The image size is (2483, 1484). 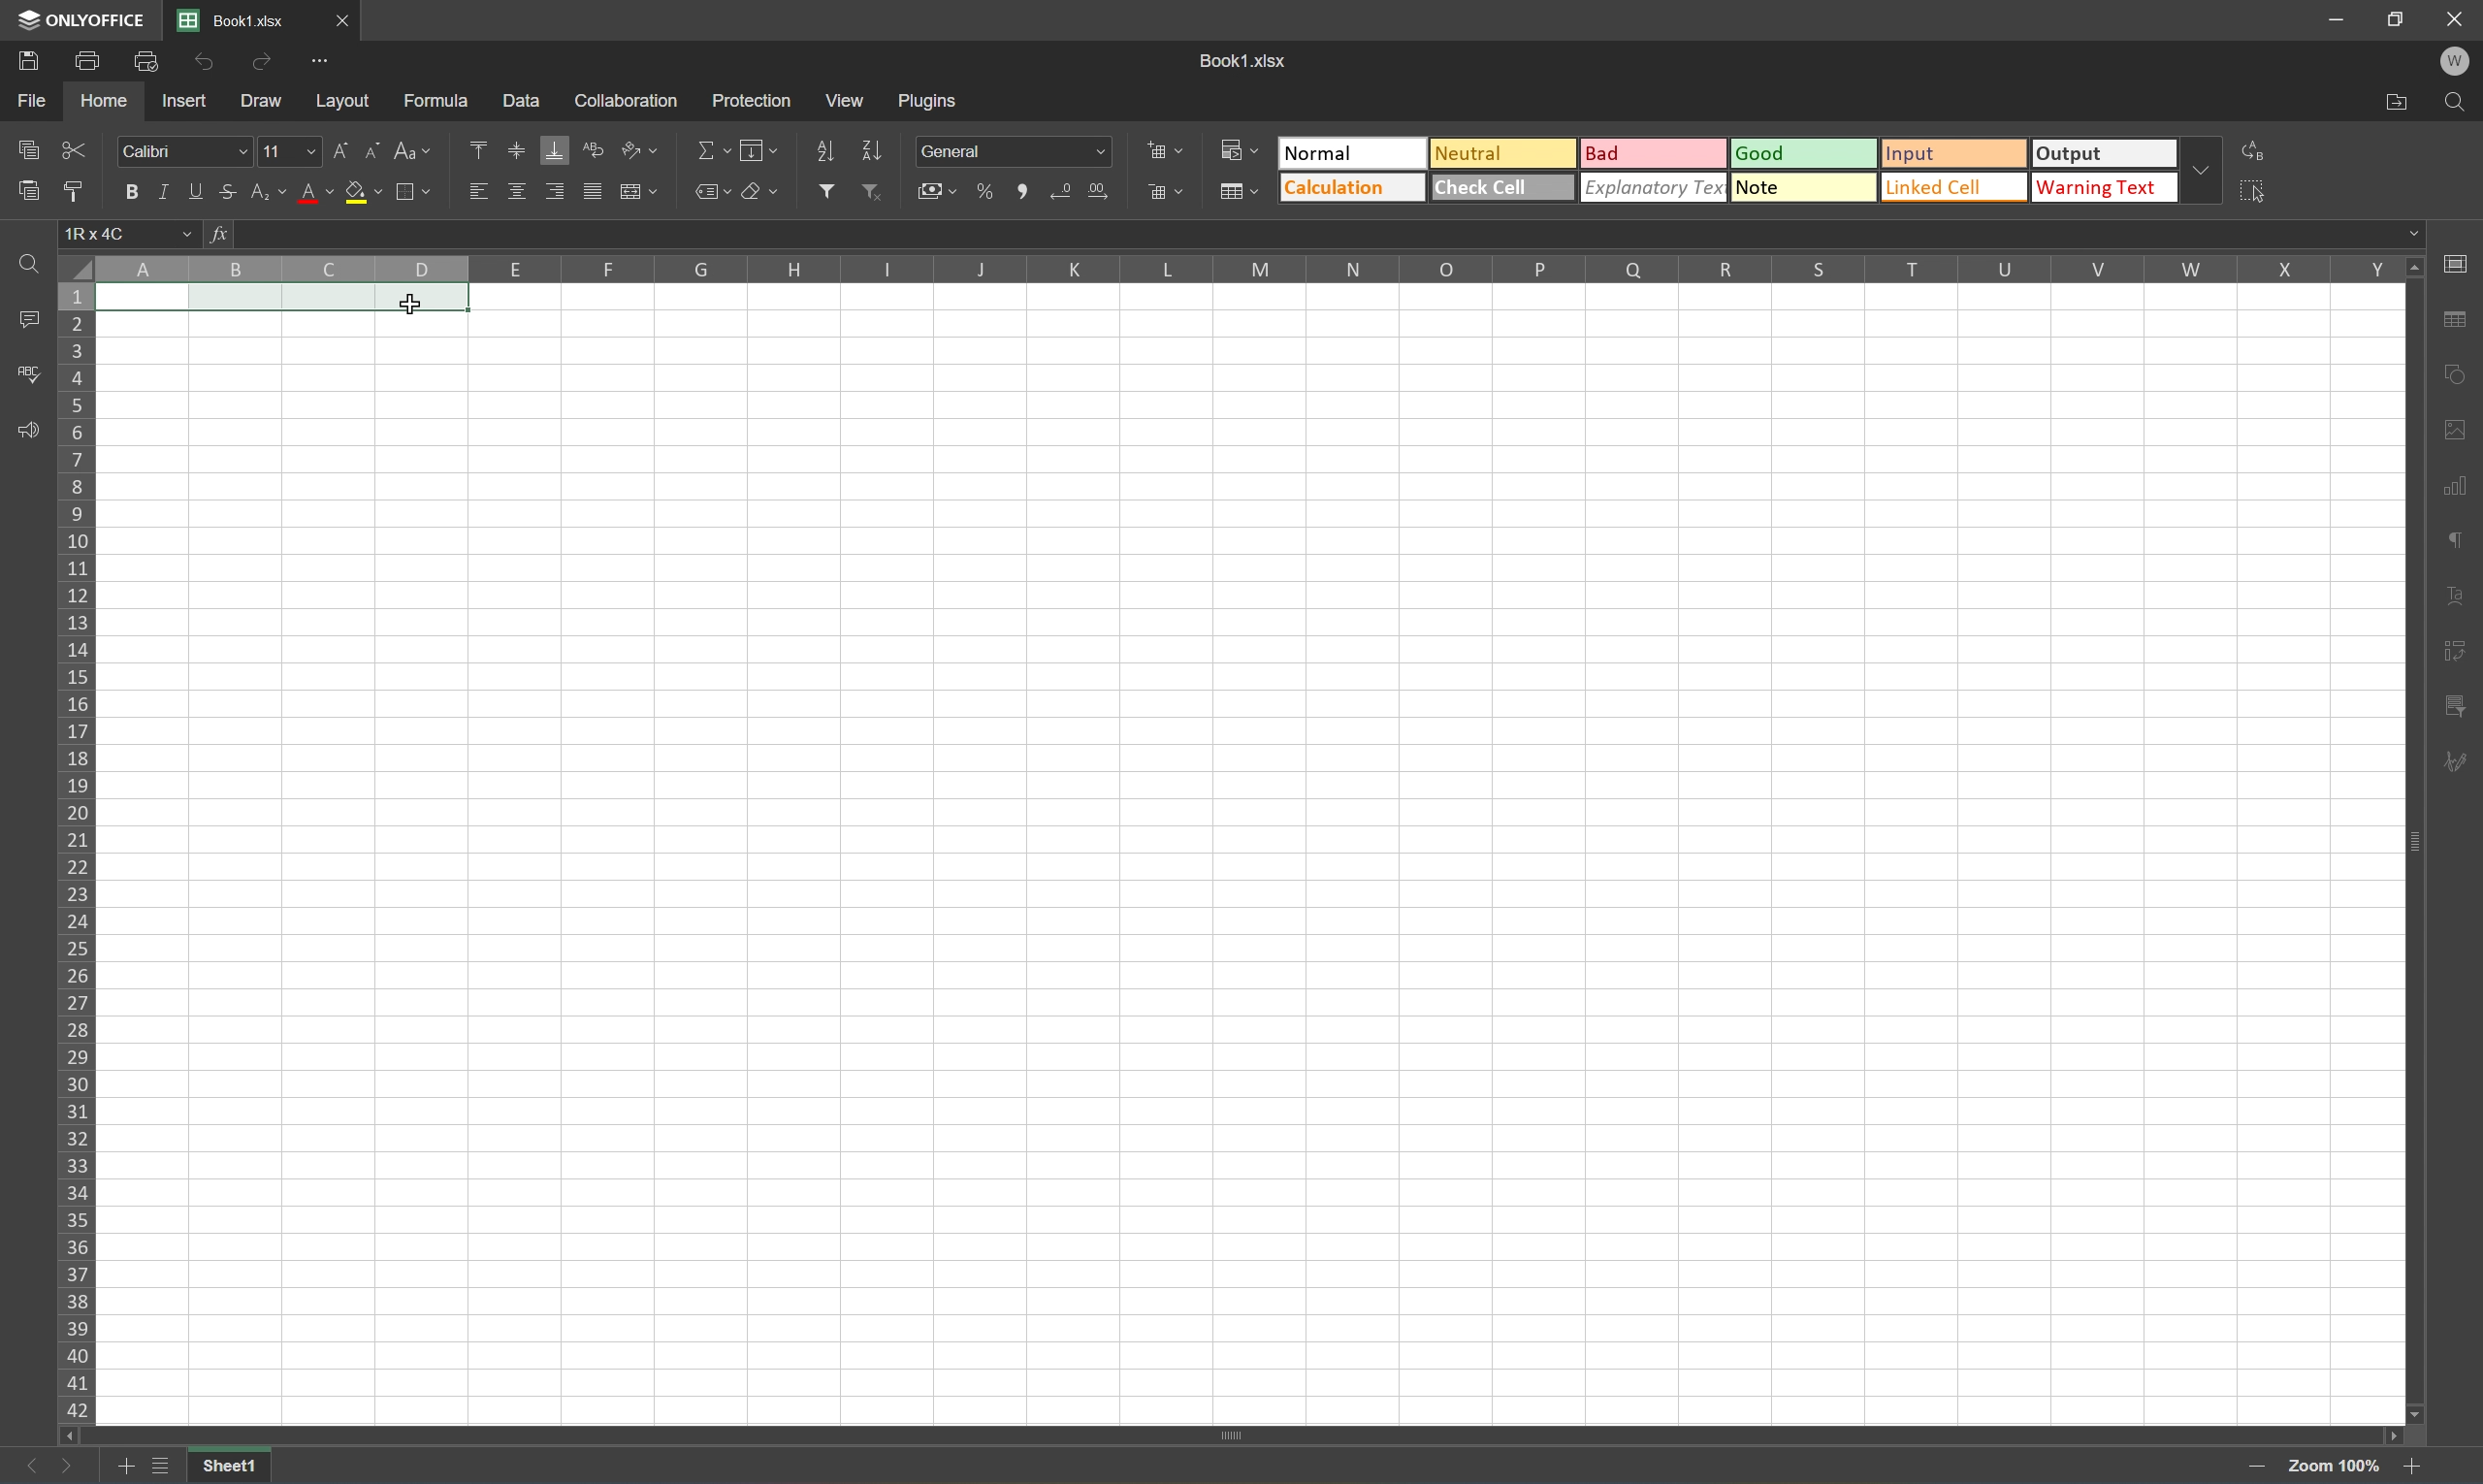 I want to click on Scroll right, so click(x=2387, y=1431).